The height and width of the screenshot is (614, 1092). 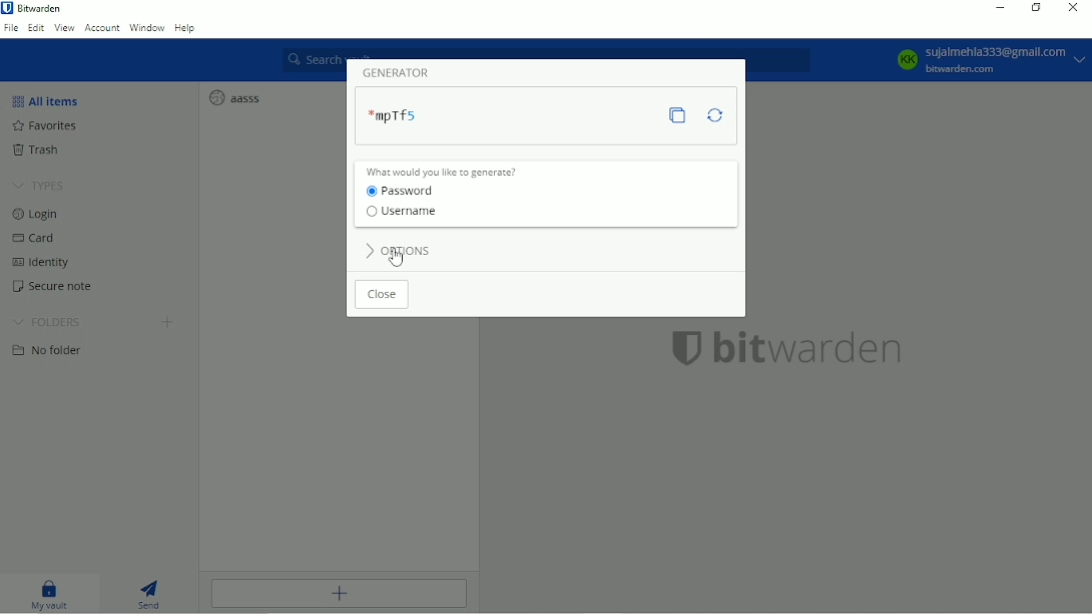 I want to click on bitwarden, so click(x=812, y=349).